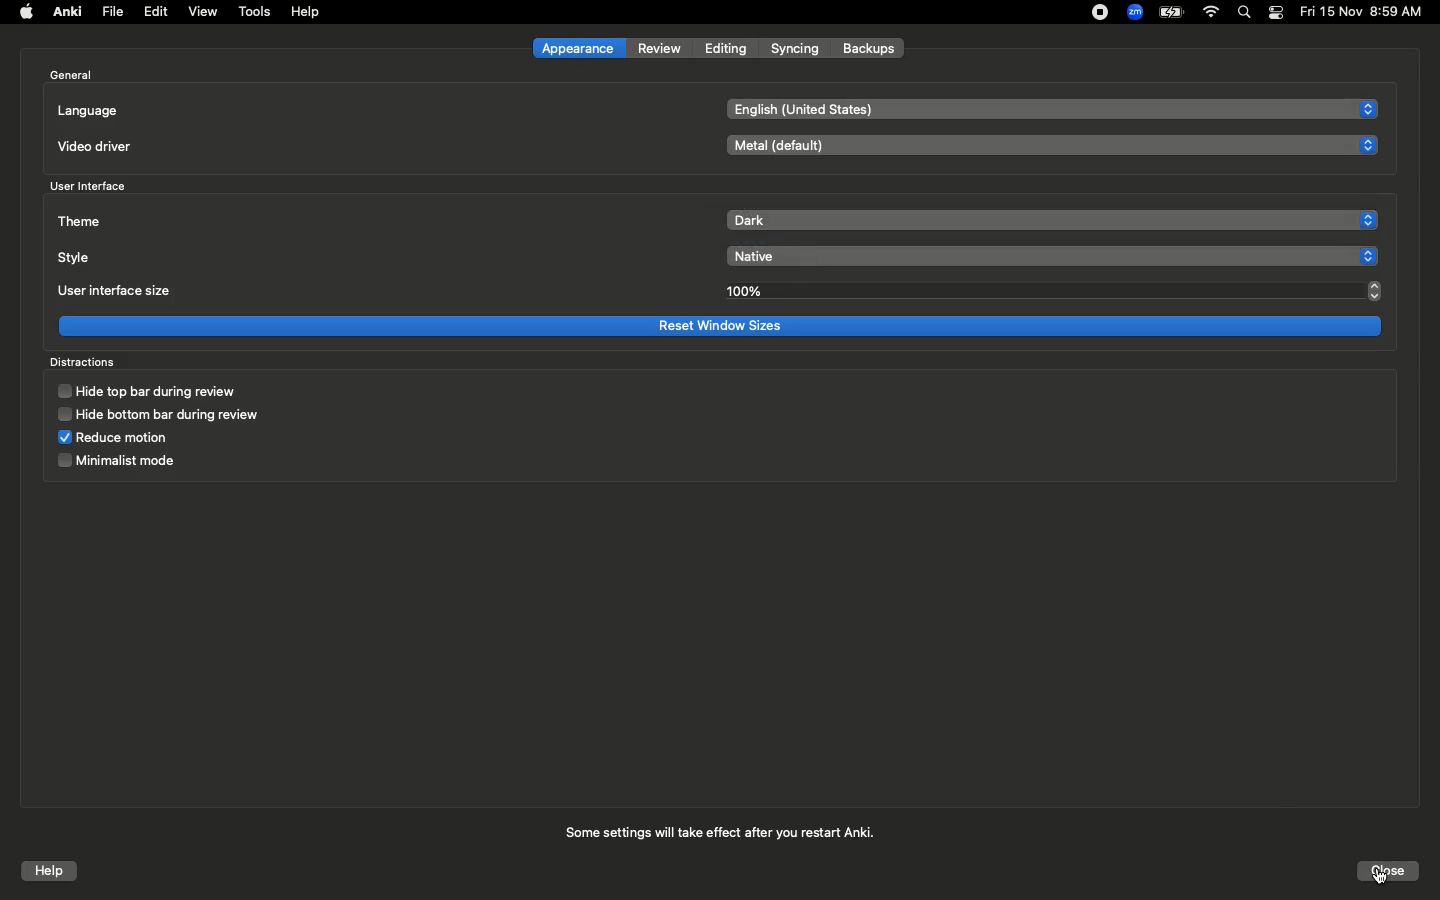 This screenshot has width=1440, height=900. What do you see at coordinates (147, 391) in the screenshot?
I see `Hide top bar during review` at bounding box center [147, 391].